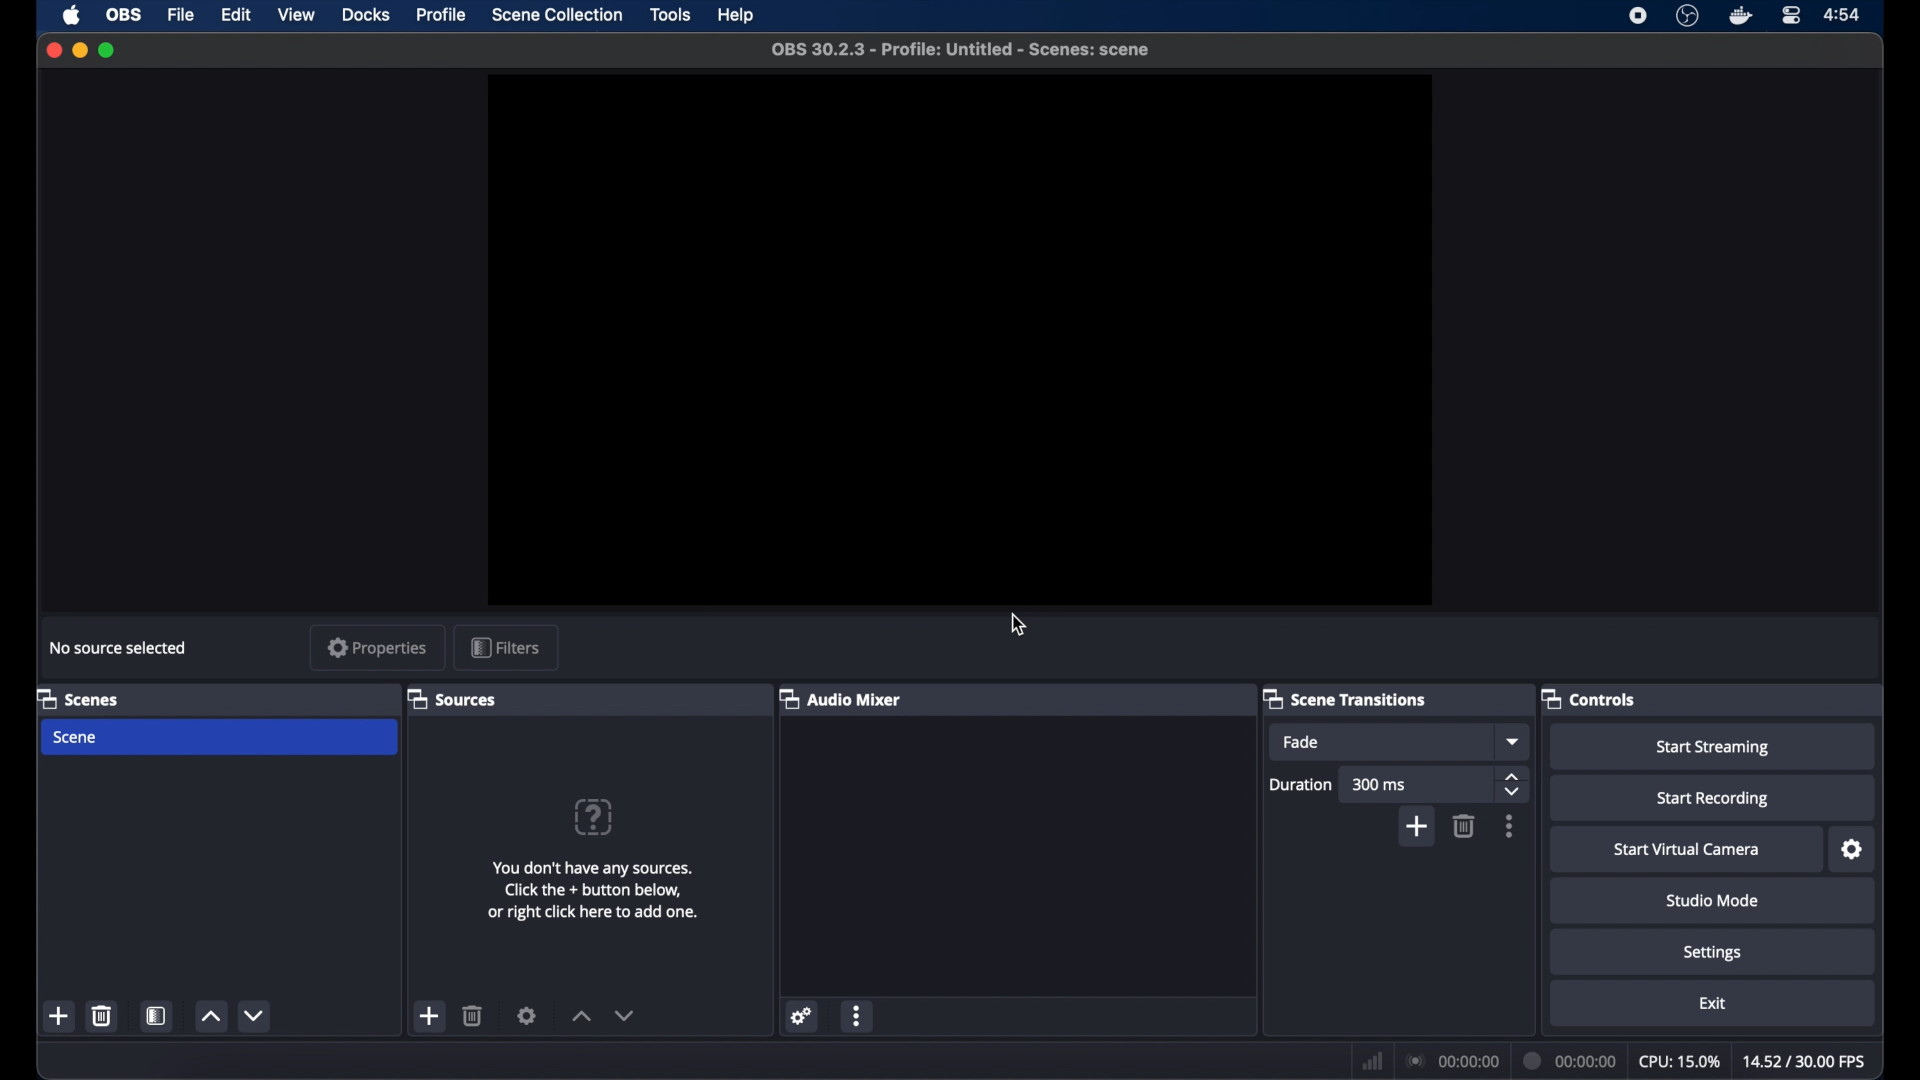  Describe the element at coordinates (1301, 783) in the screenshot. I see `duration` at that location.